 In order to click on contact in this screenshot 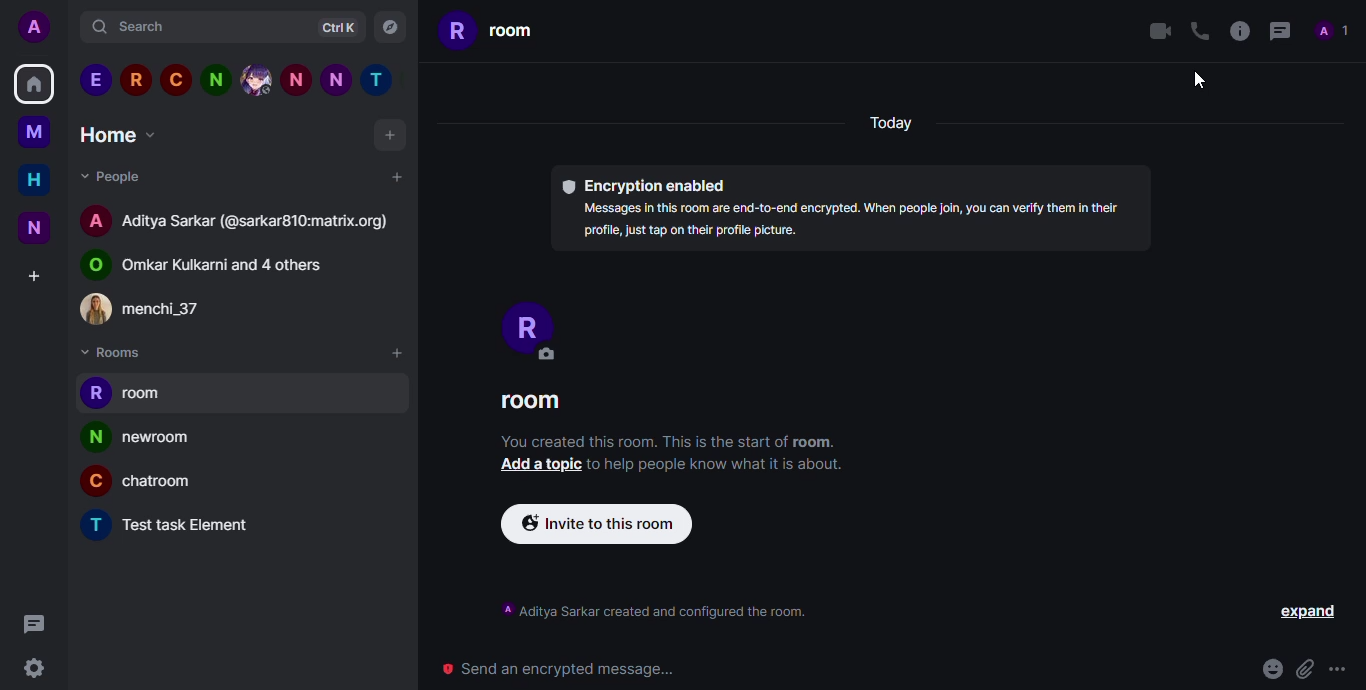, I will do `click(150, 309)`.